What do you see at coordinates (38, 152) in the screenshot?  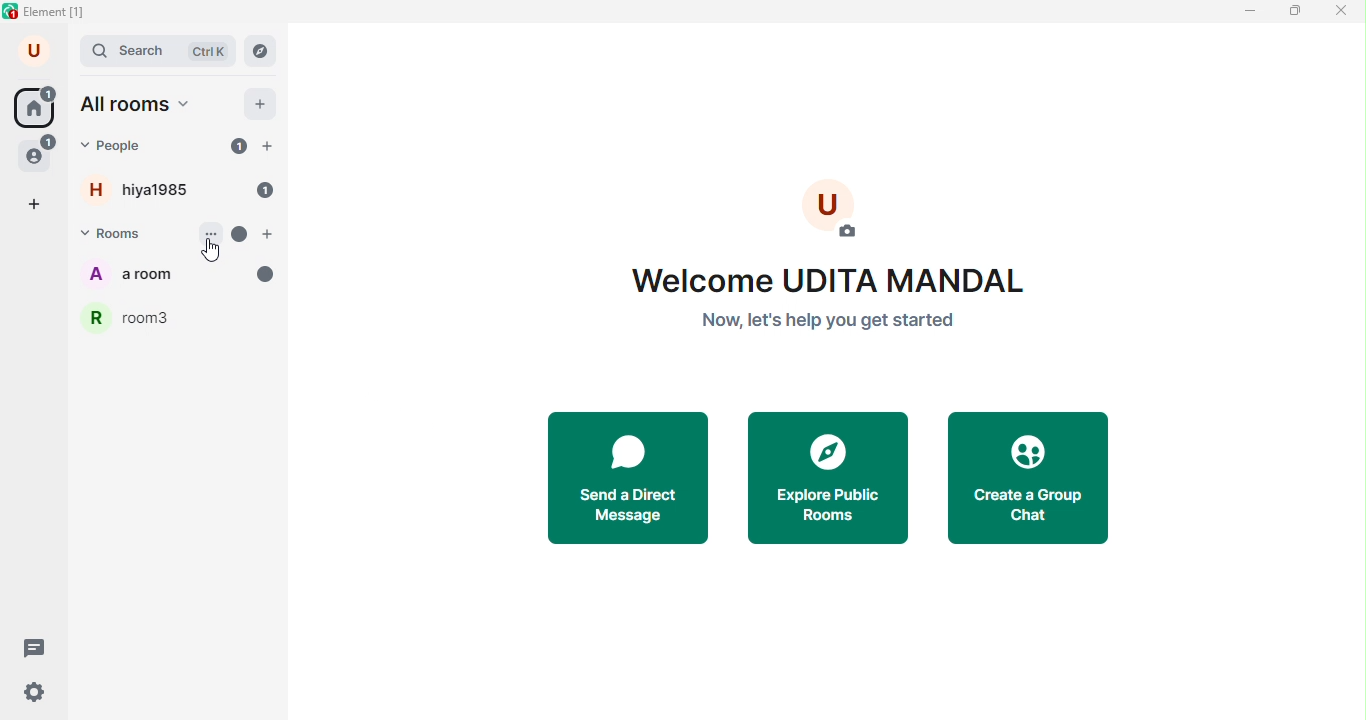 I see `people` at bounding box center [38, 152].